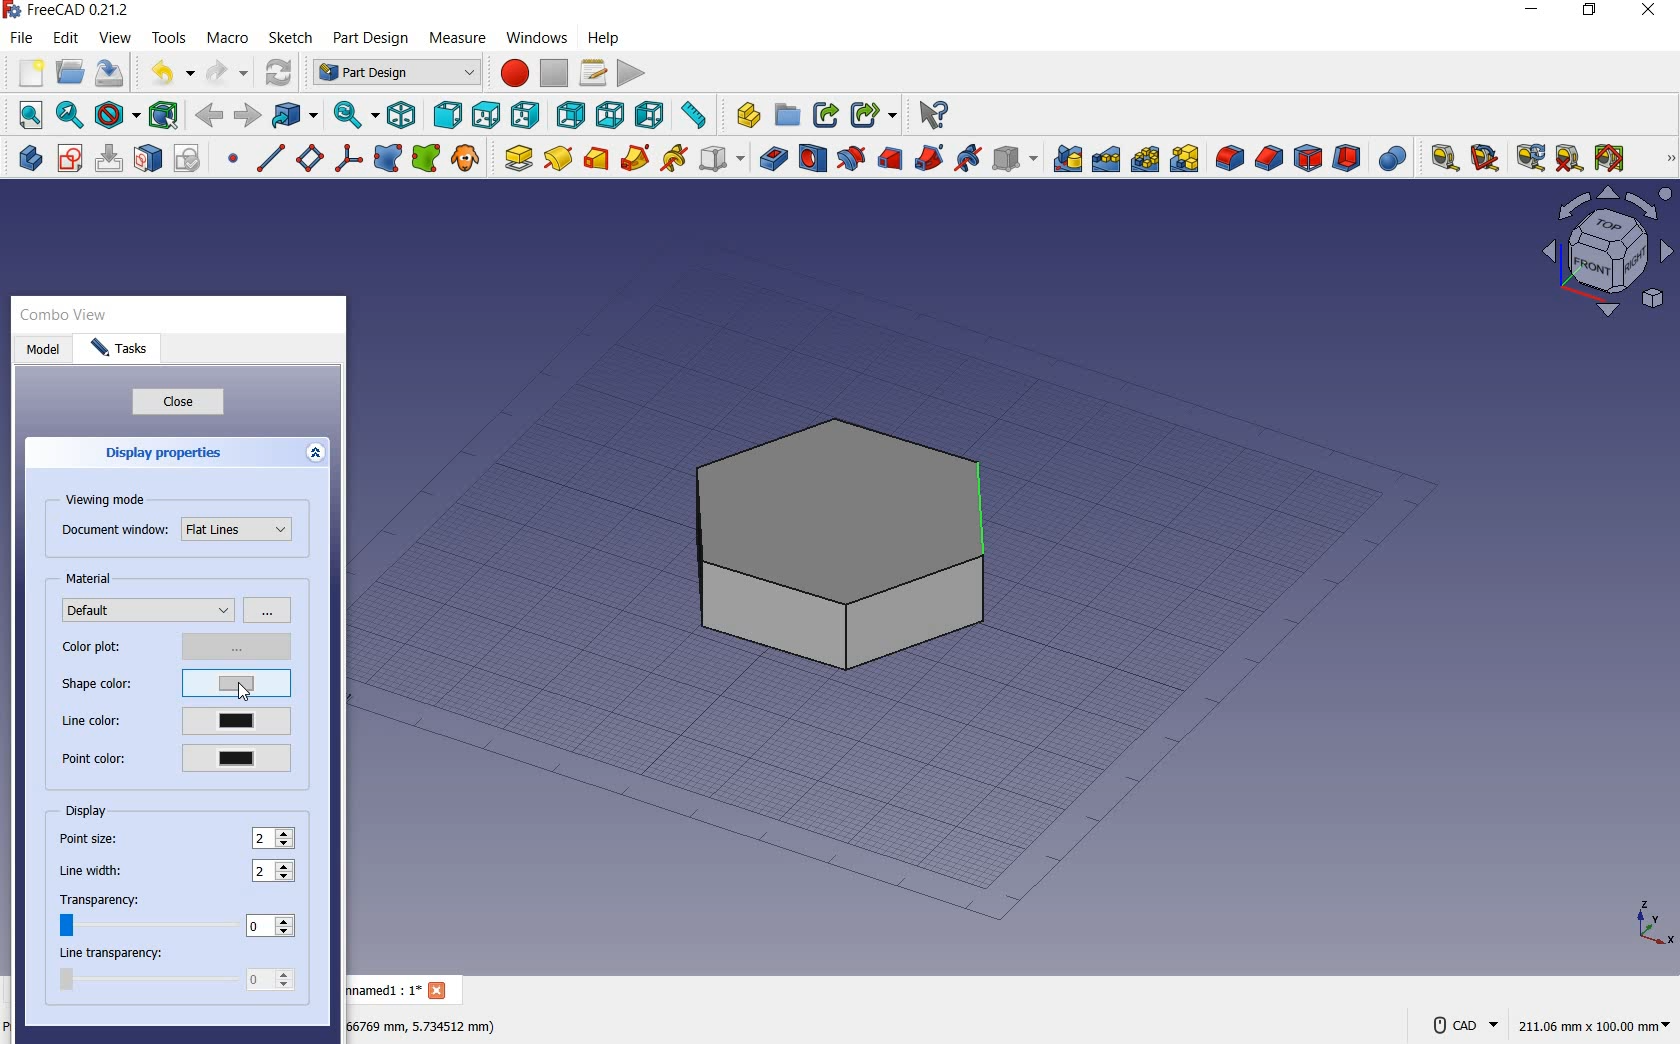  I want to click on tools, so click(171, 40).